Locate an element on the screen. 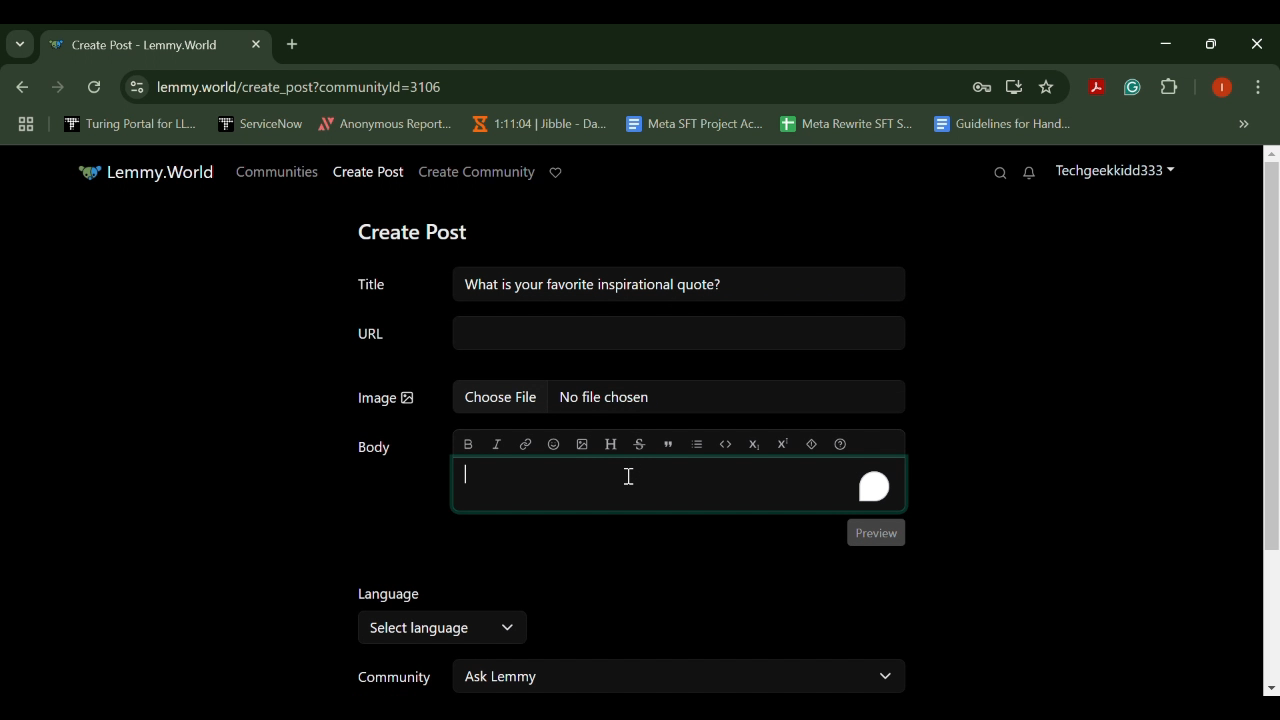  upload image is located at coordinates (582, 444).